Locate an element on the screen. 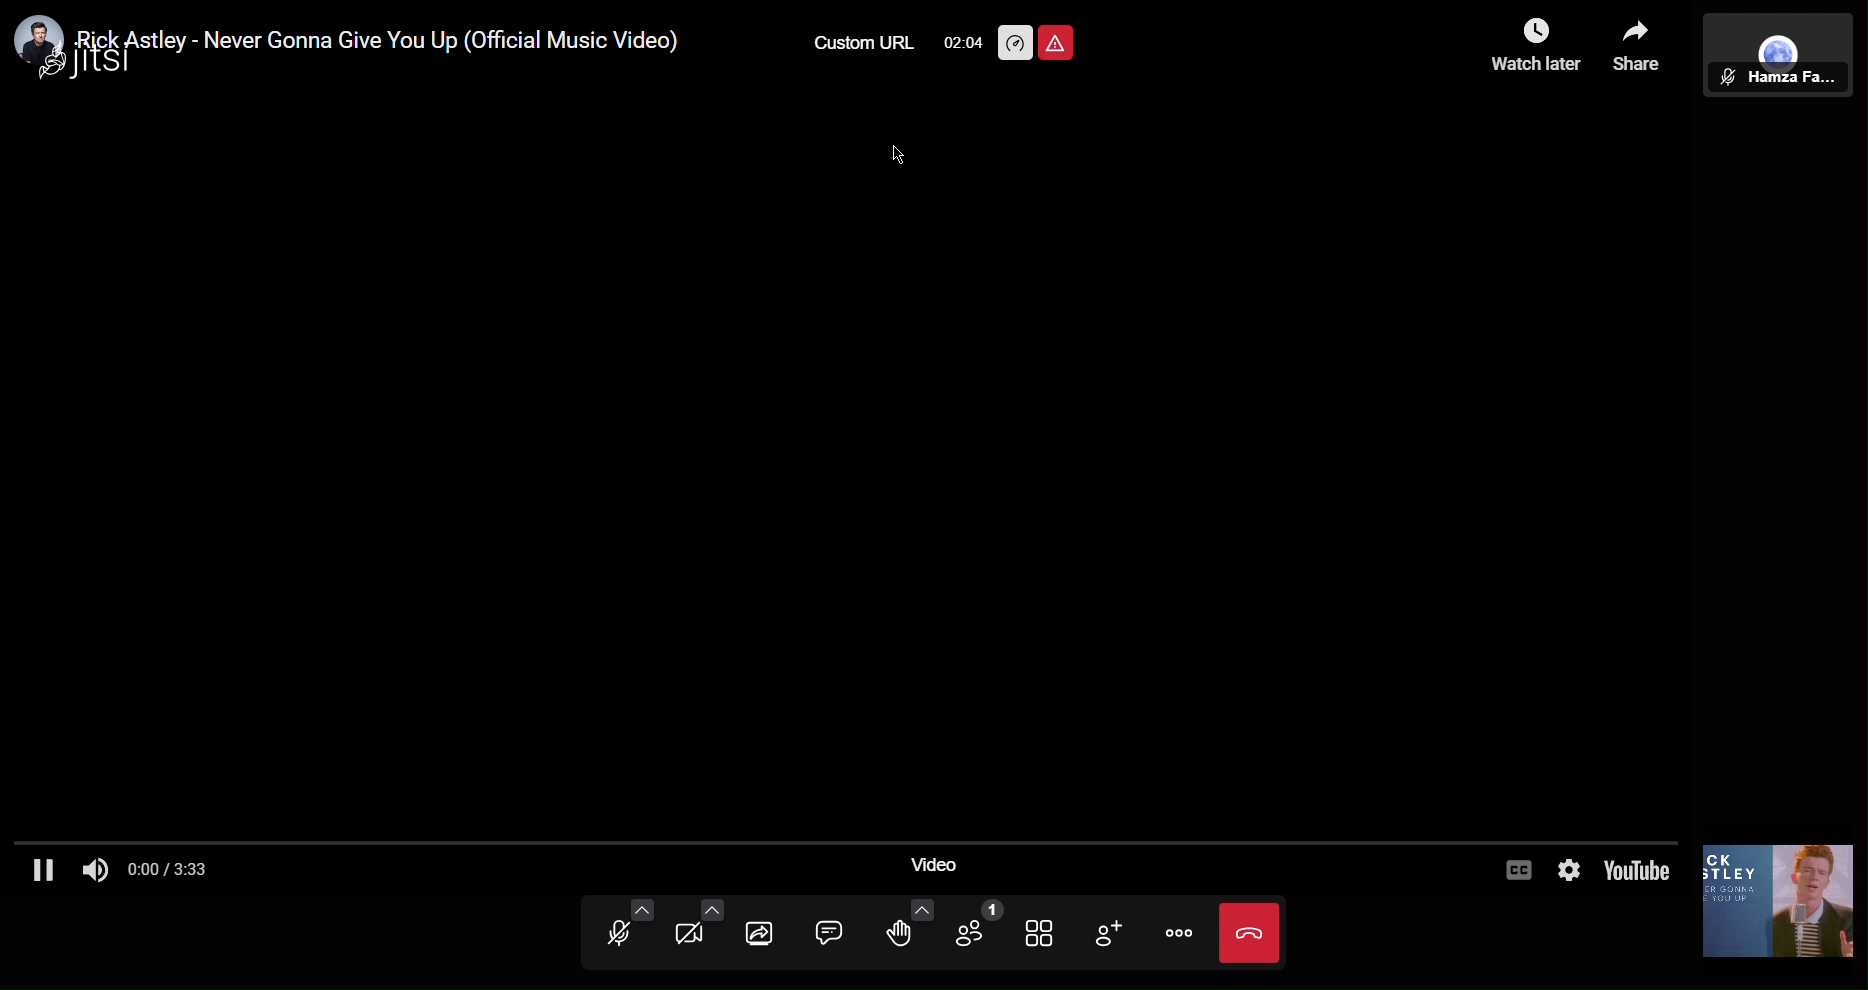  Settings is located at coordinates (1573, 870).